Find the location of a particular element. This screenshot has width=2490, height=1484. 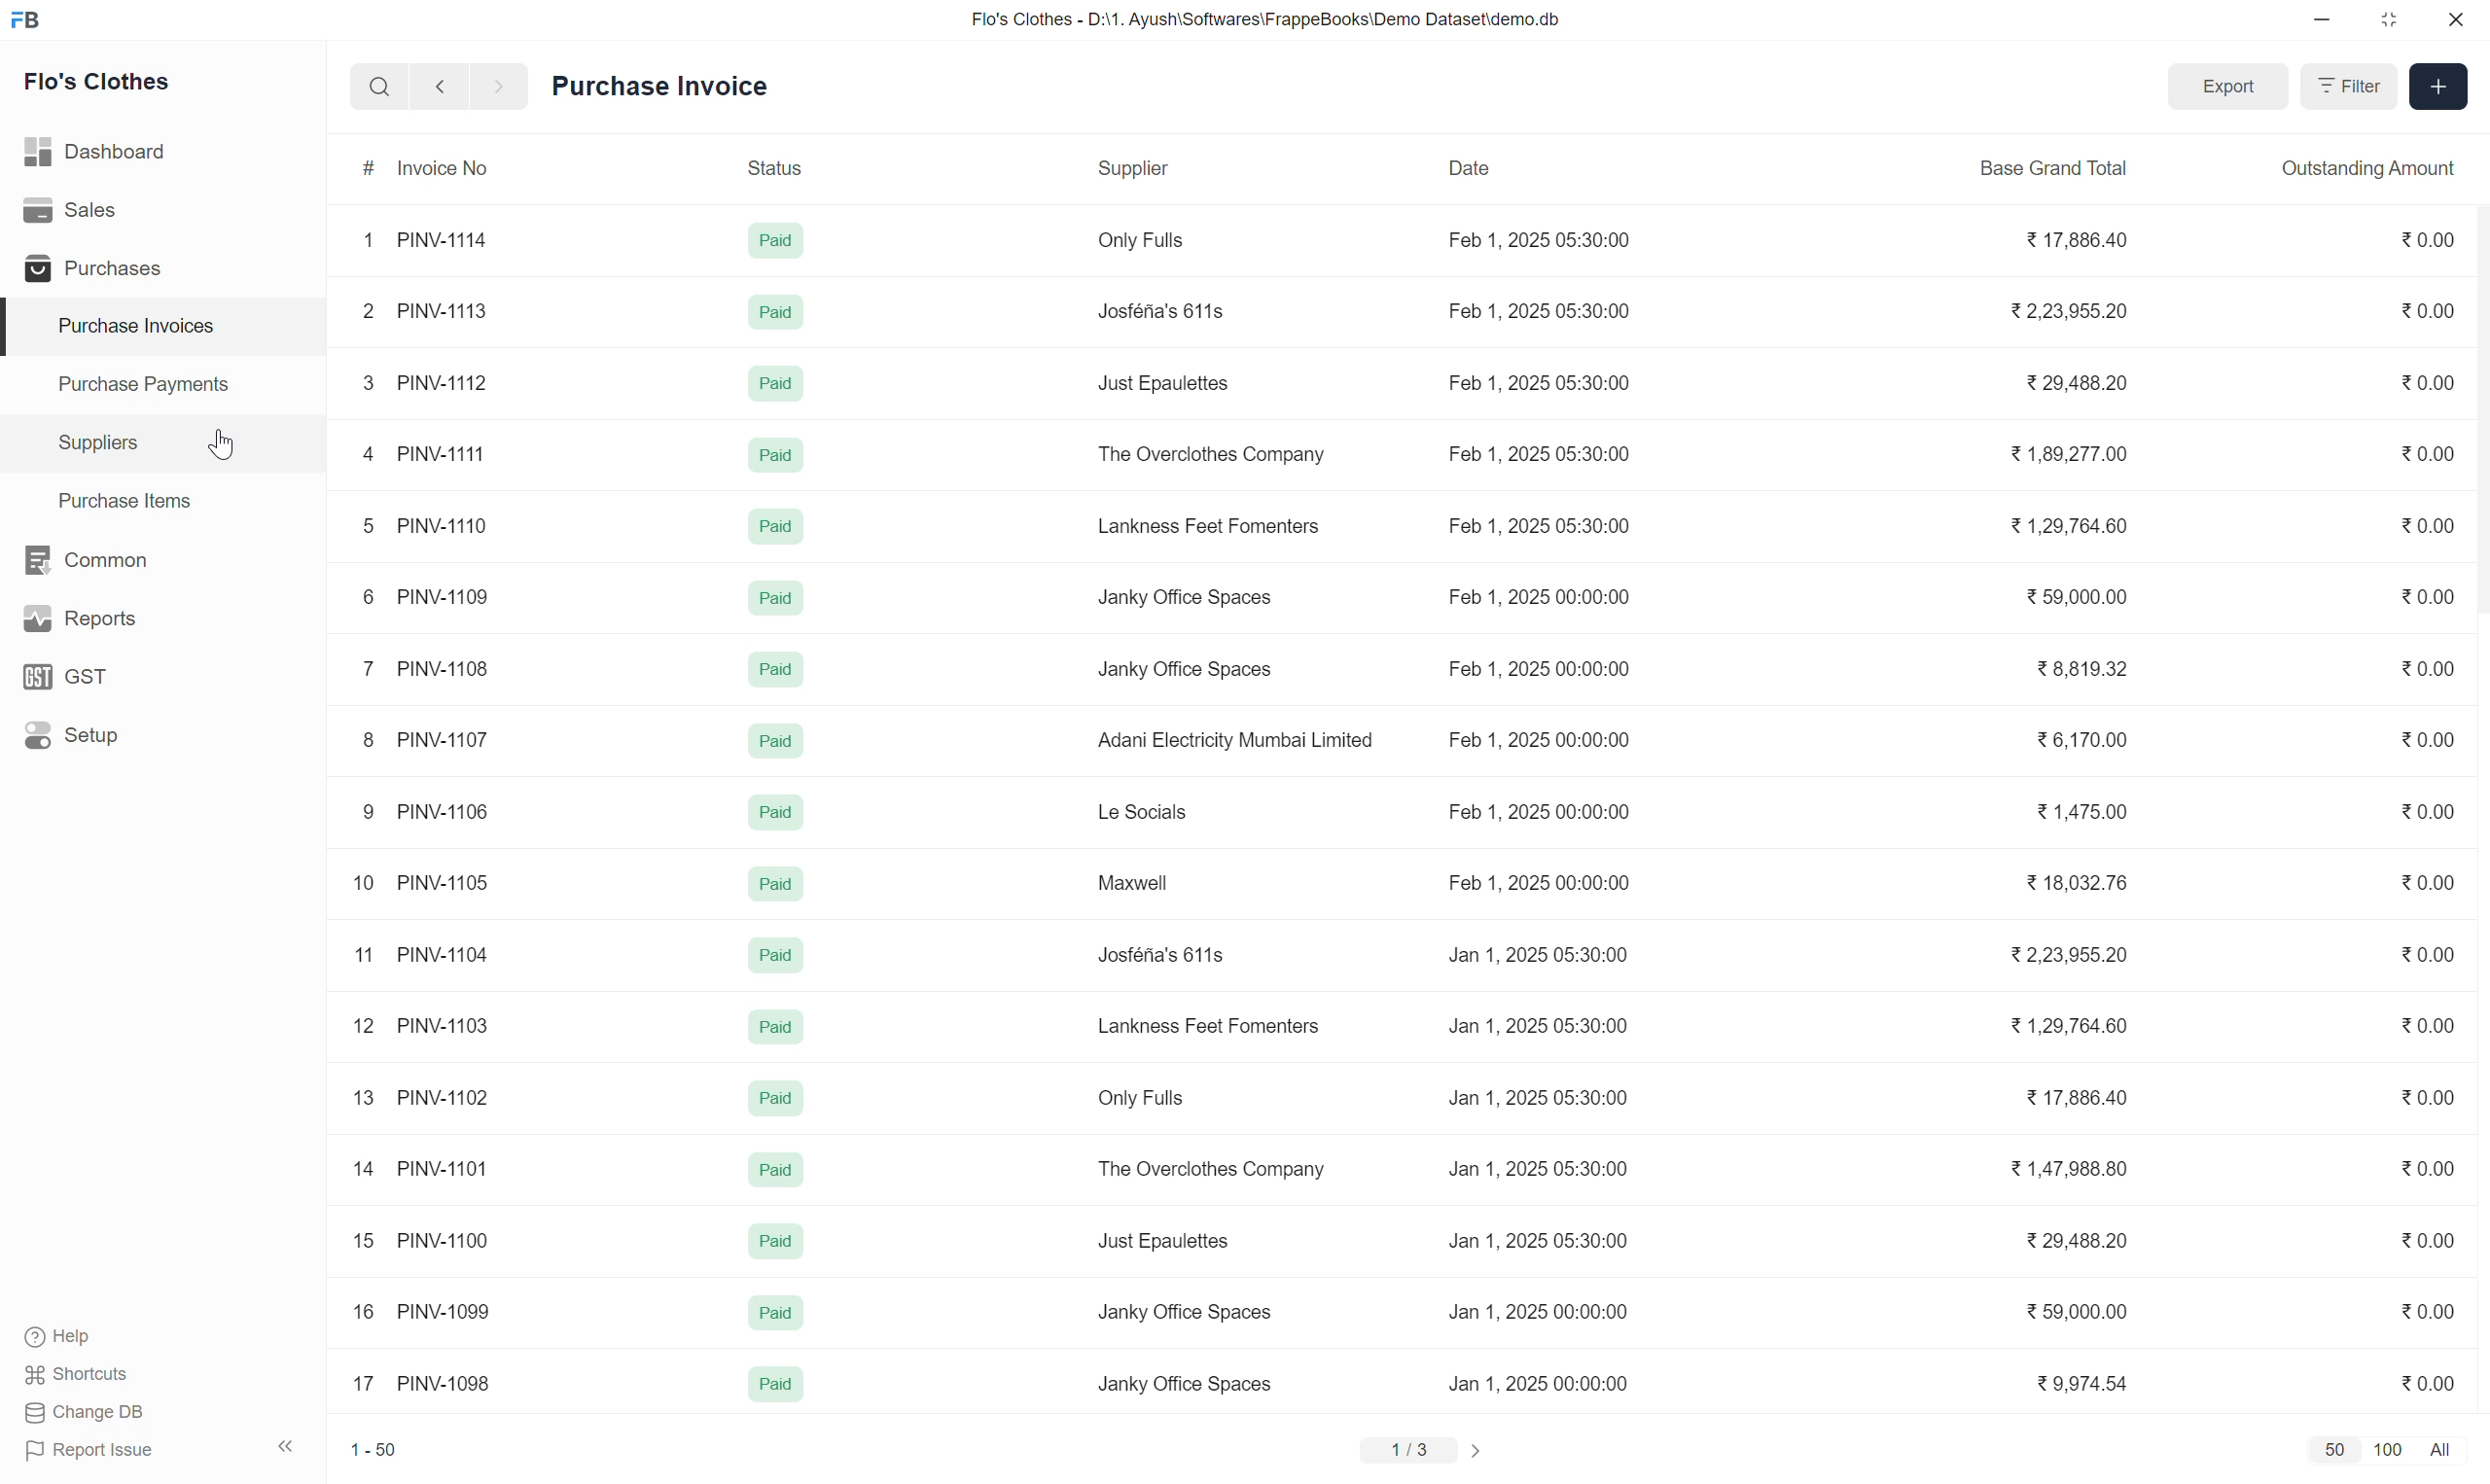

0.00 is located at coordinates (2427, 453).